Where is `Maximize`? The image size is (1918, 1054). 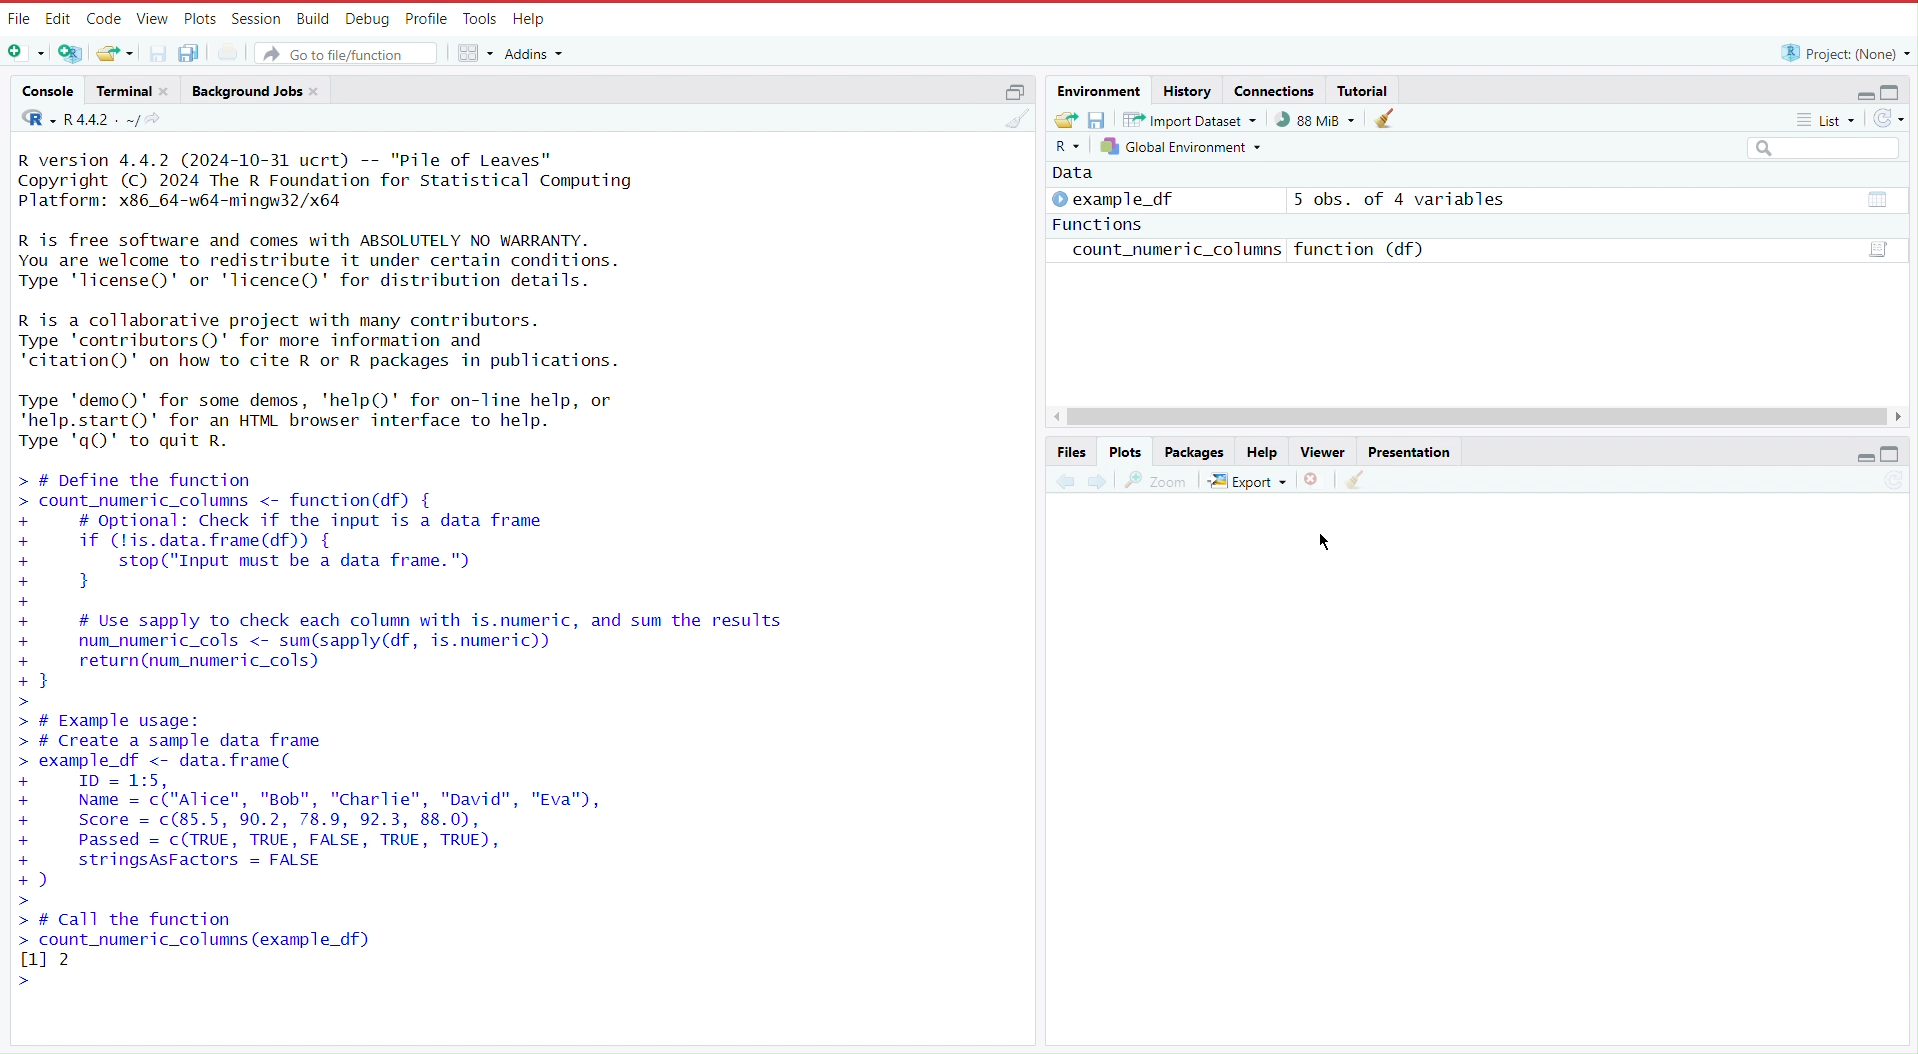
Maximize is located at coordinates (1893, 91).